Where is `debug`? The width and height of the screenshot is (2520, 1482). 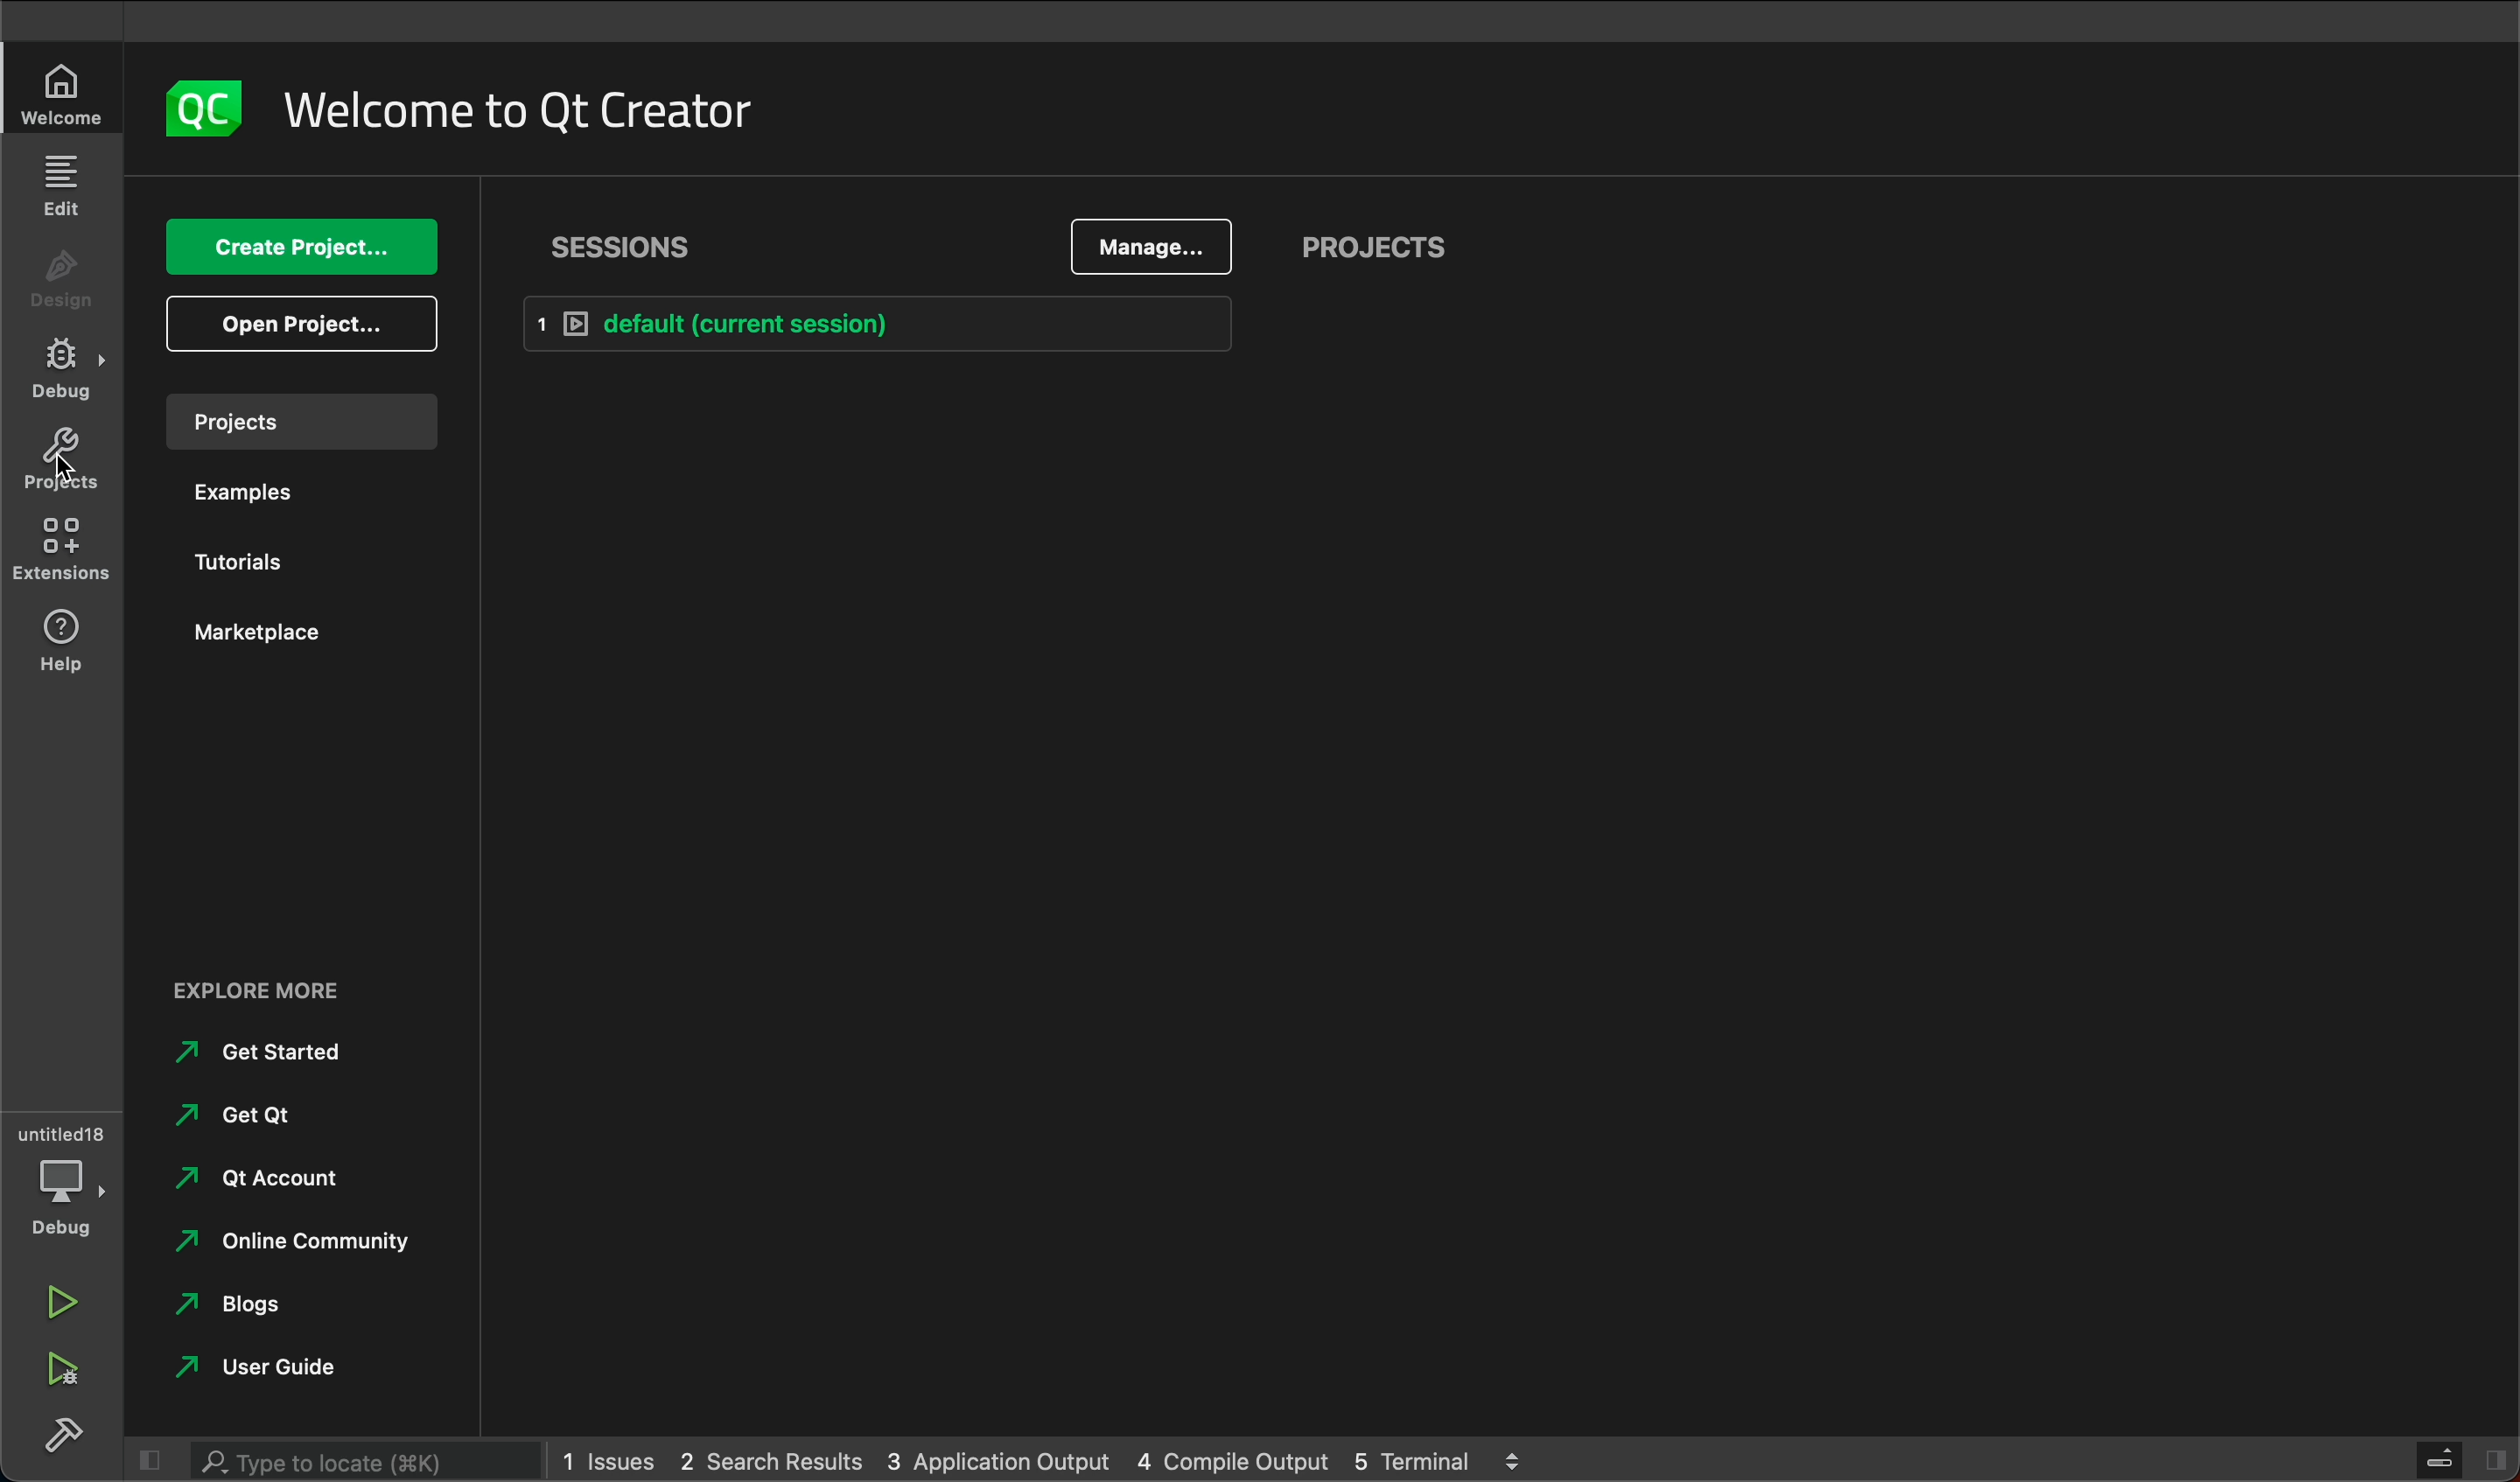 debug is located at coordinates (64, 1198).